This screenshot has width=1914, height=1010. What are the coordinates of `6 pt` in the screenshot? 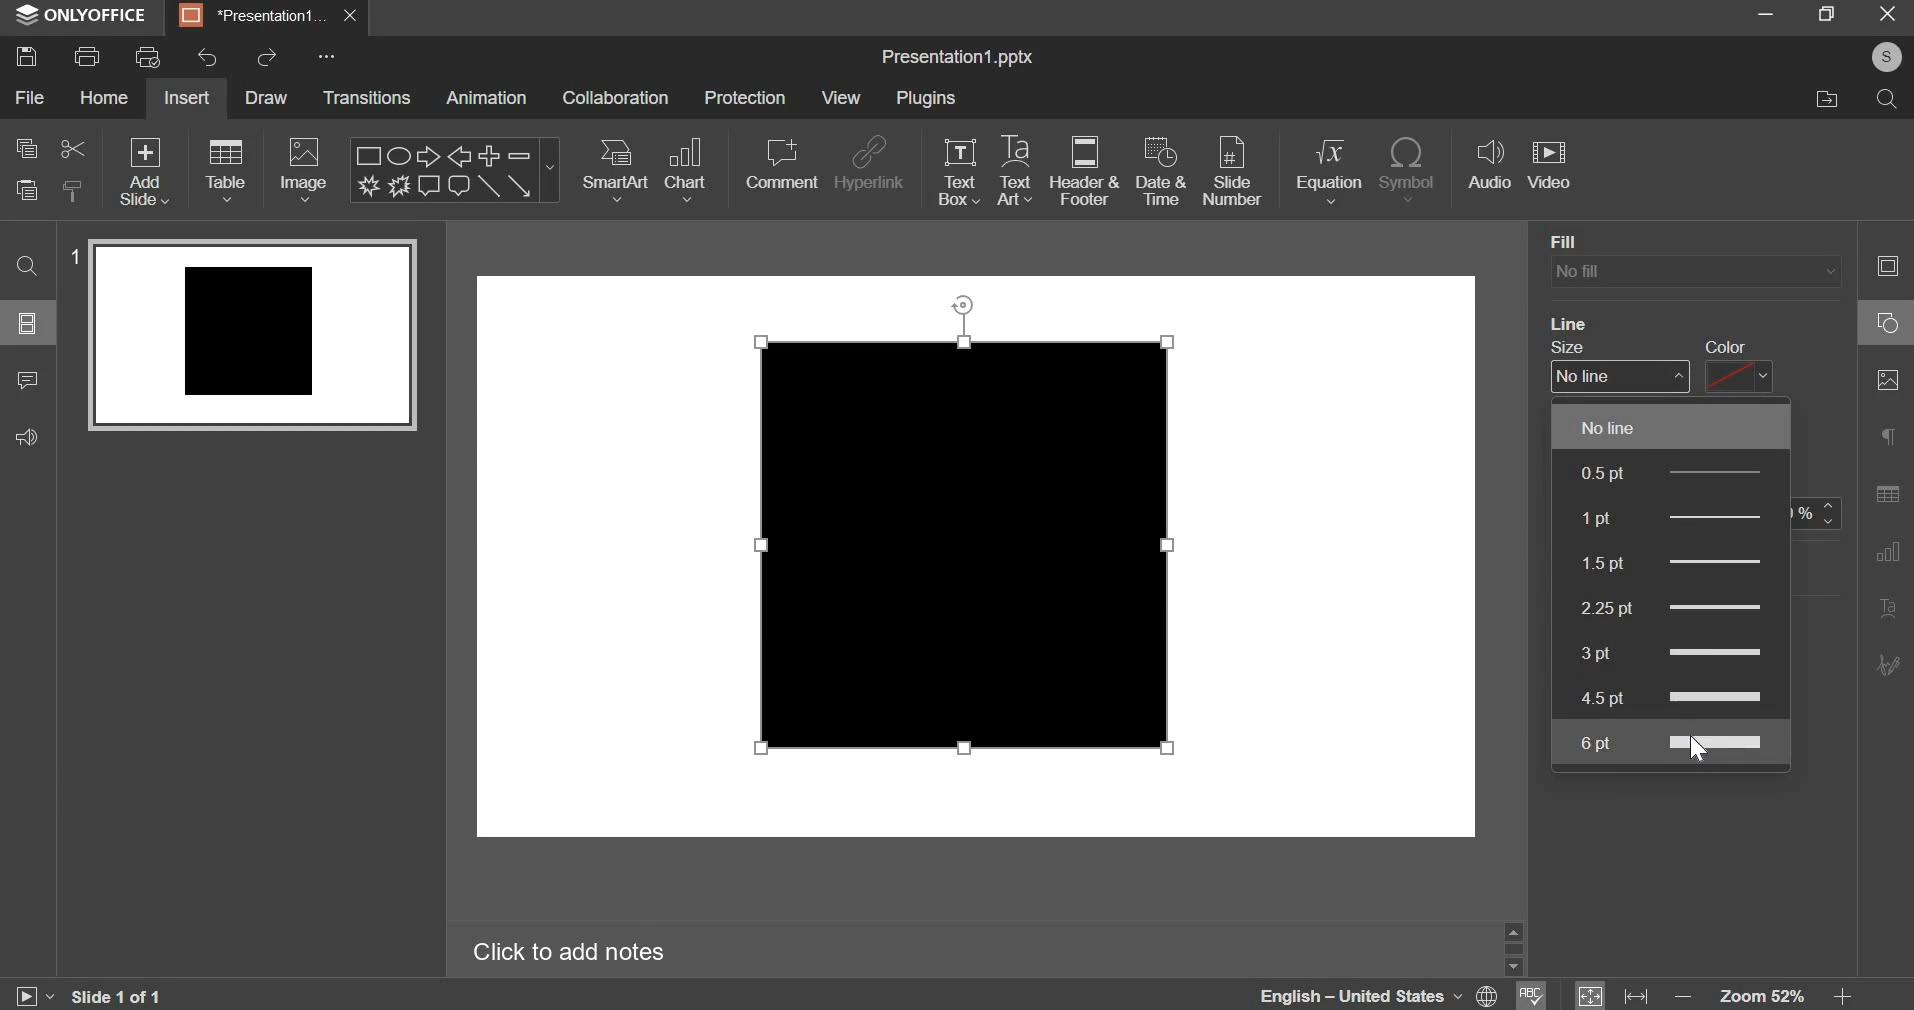 It's located at (1680, 744).